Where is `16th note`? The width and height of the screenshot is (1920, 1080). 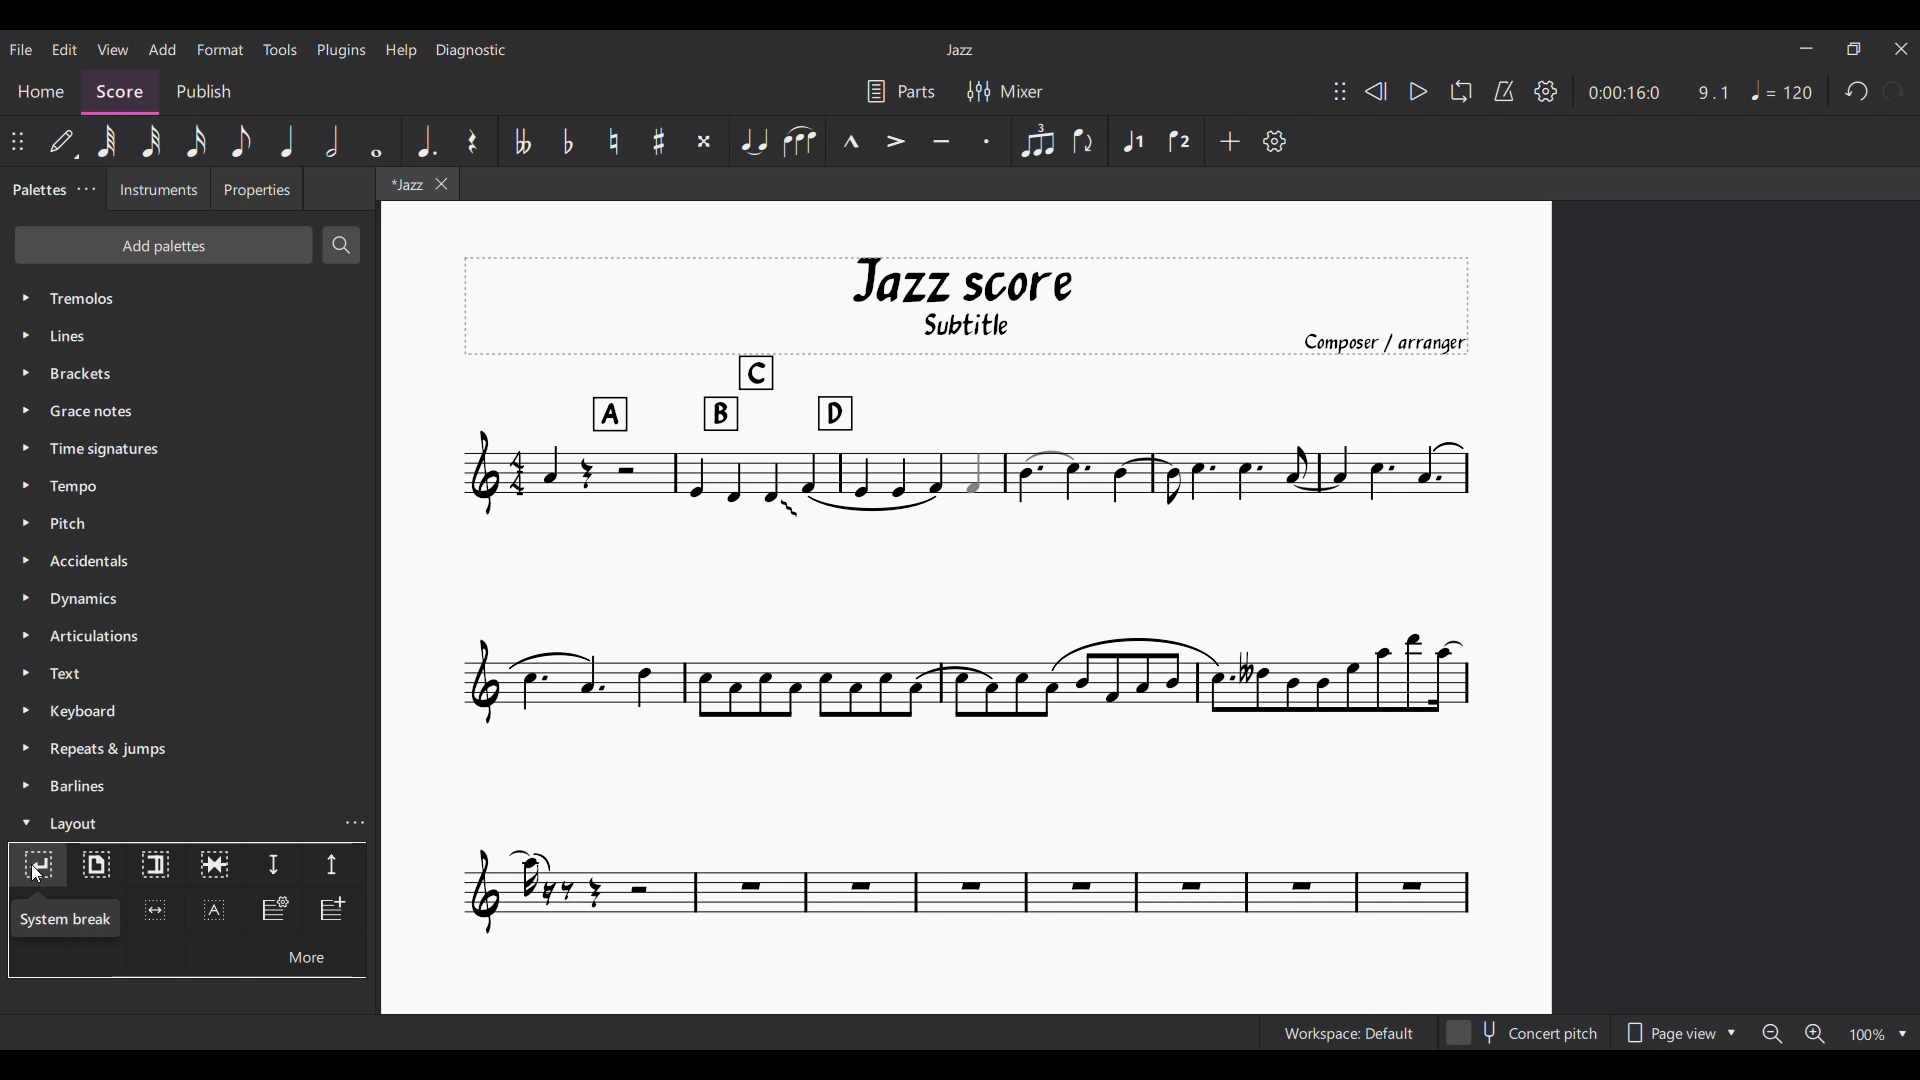 16th note is located at coordinates (195, 141).